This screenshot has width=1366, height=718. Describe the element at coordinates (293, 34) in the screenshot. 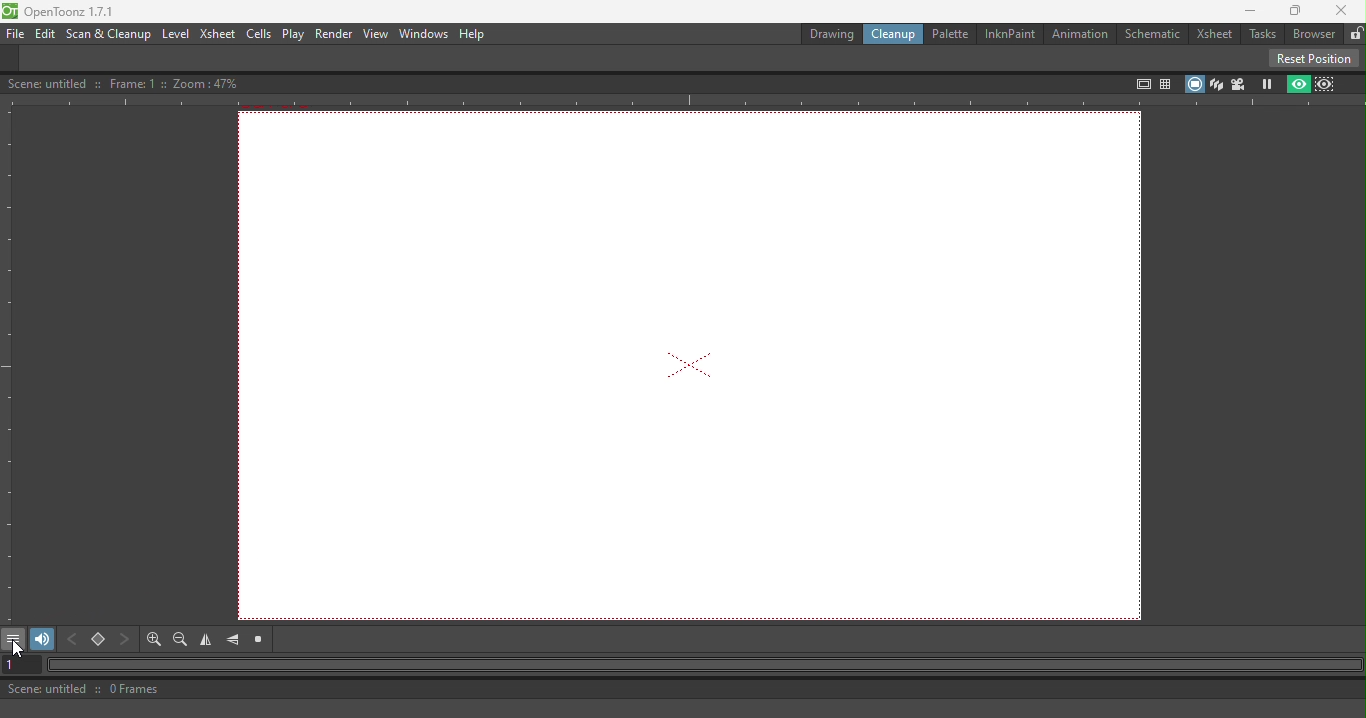

I see `Play` at that location.